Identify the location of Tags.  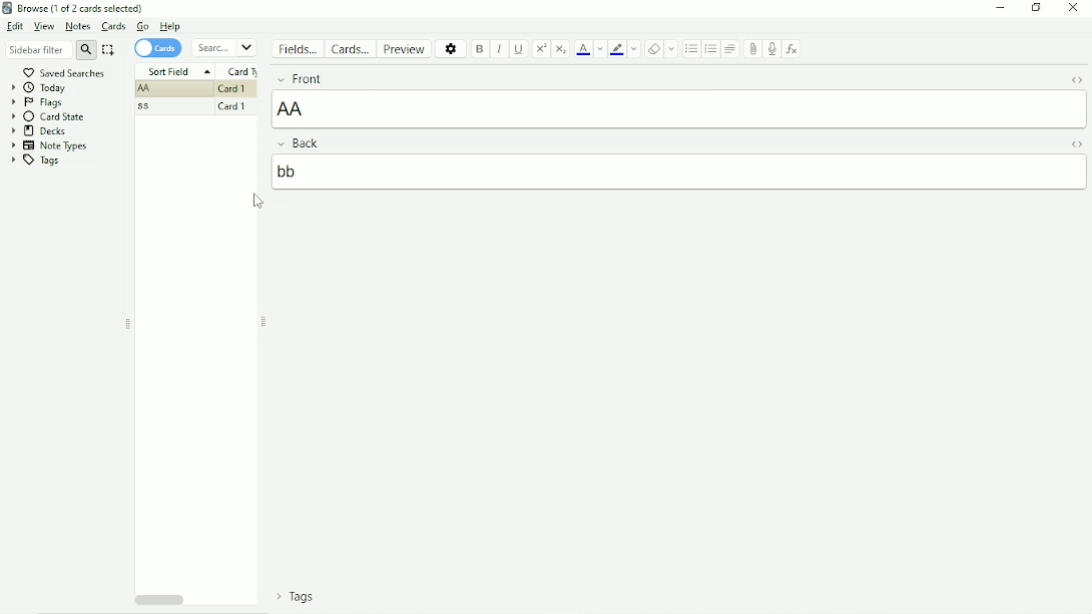
(296, 596).